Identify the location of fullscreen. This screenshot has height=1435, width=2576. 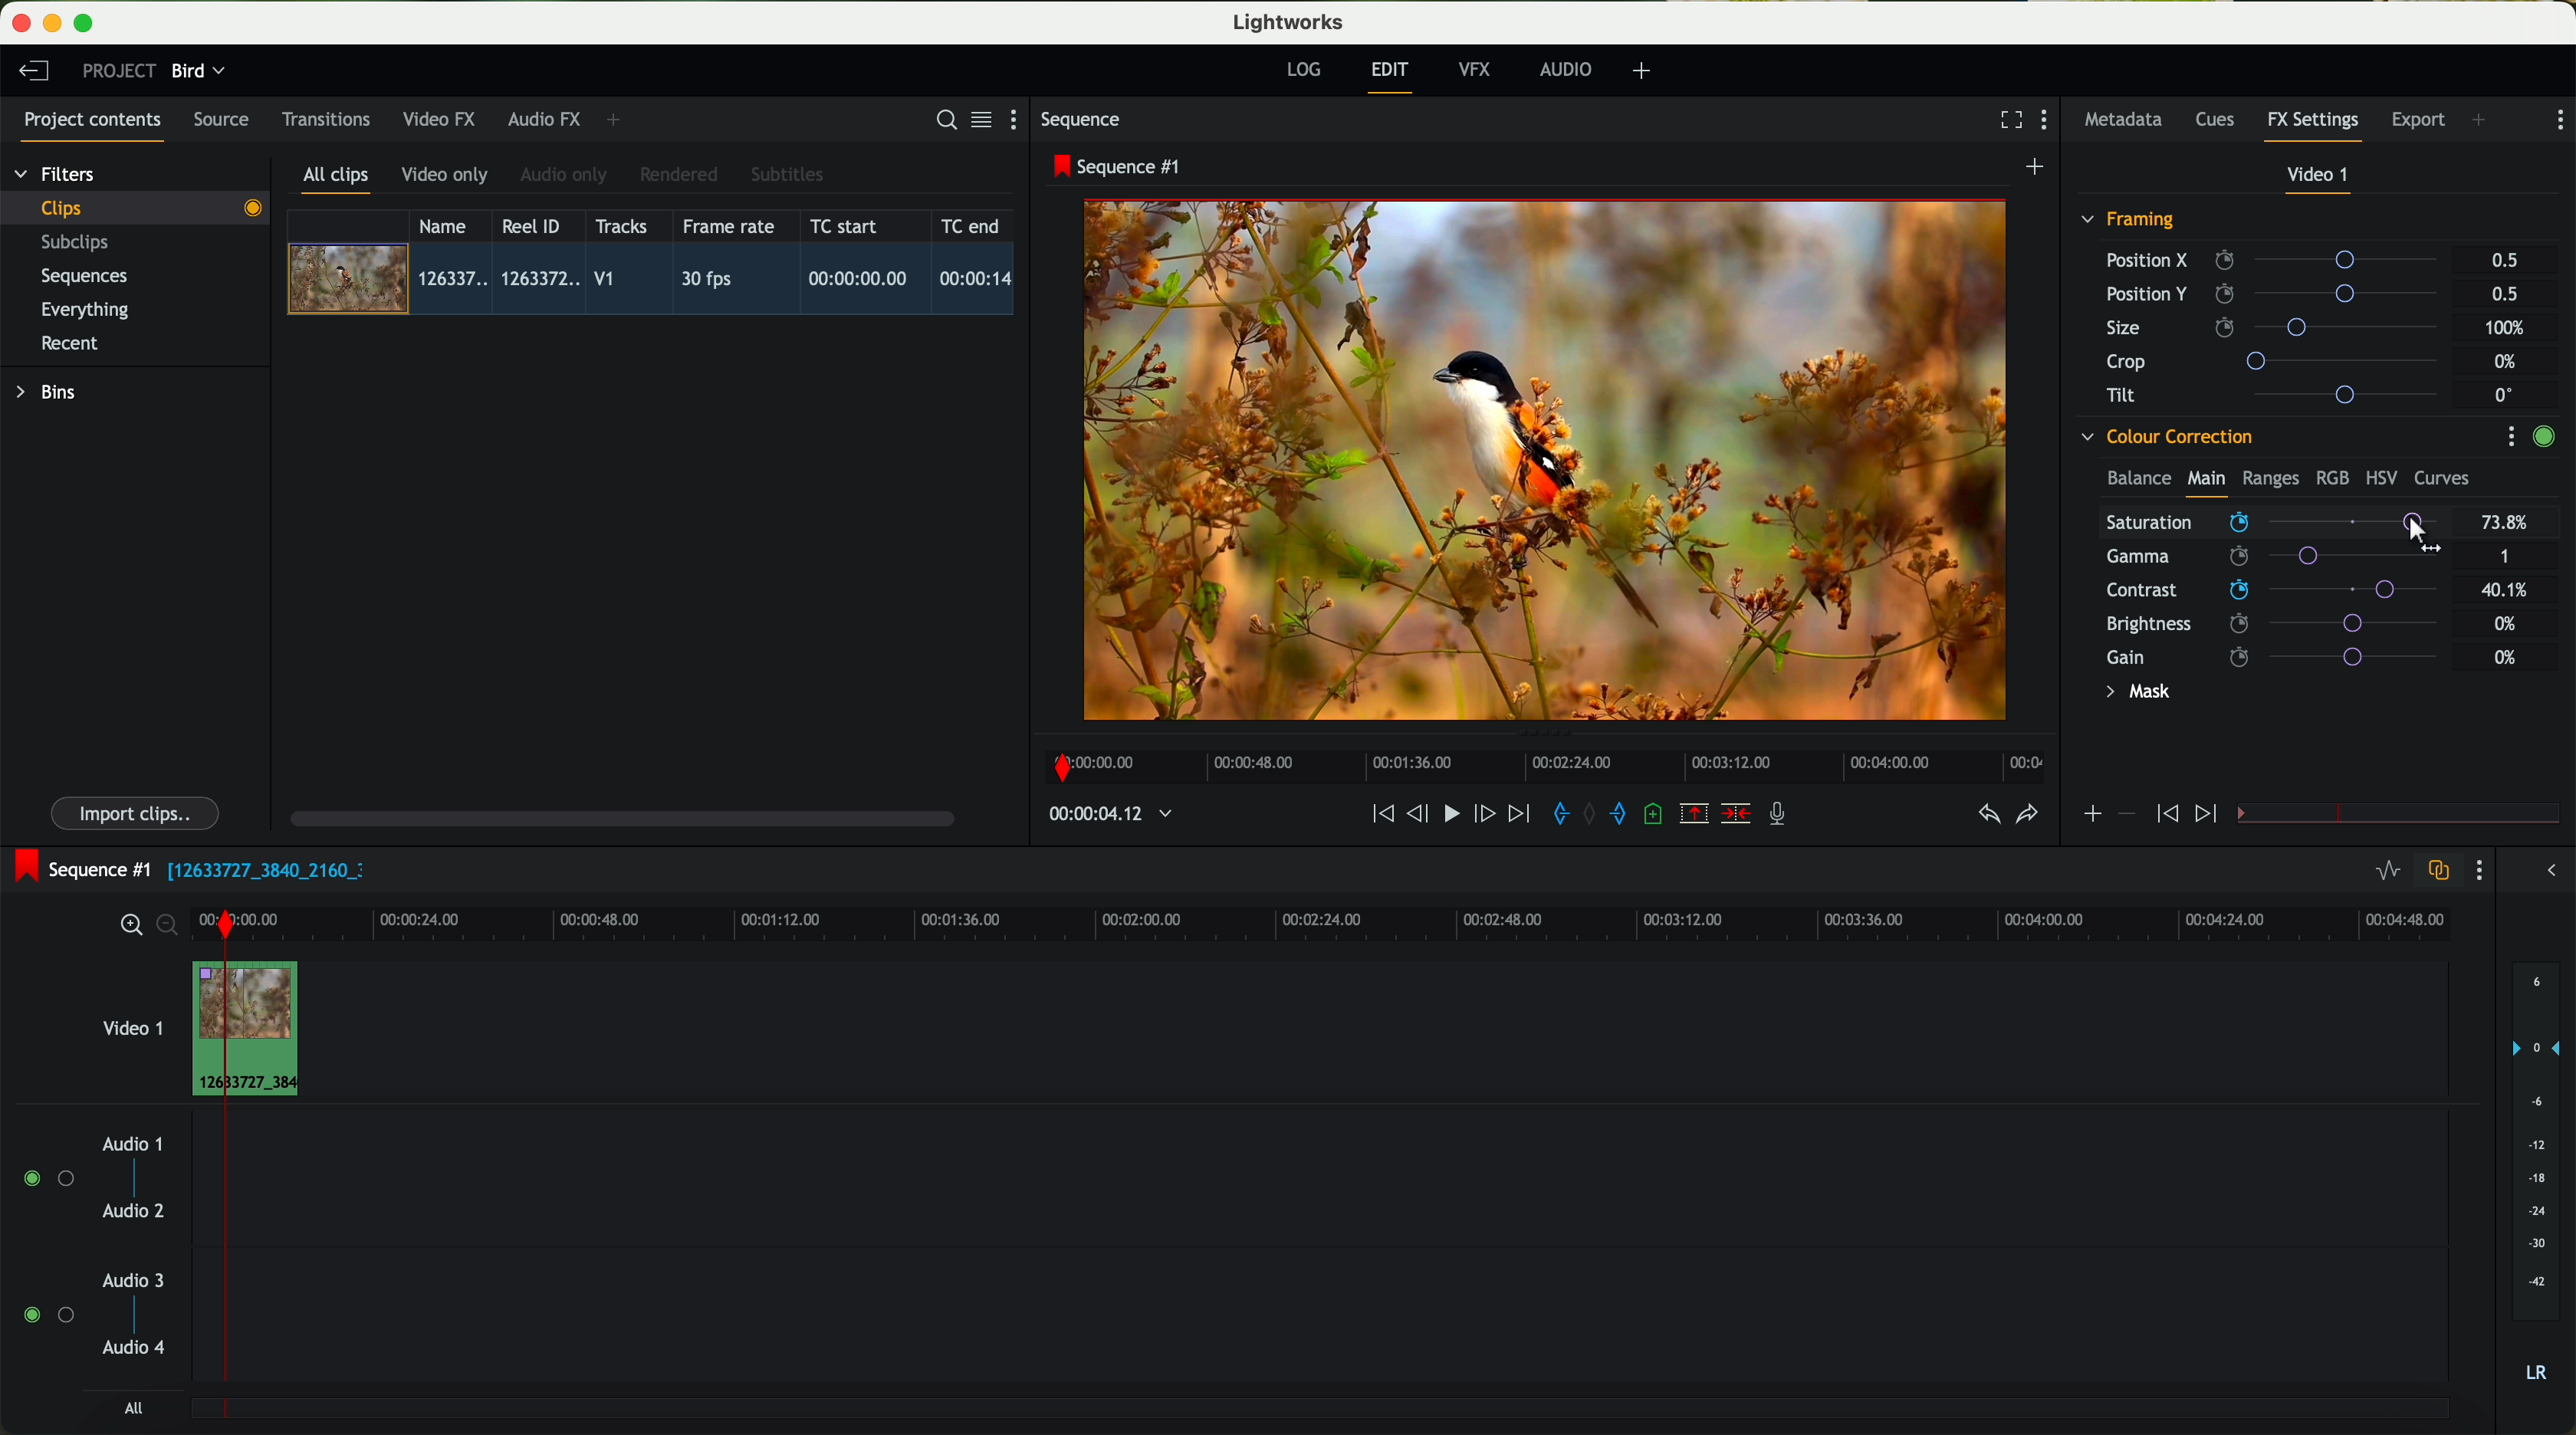
(2007, 119).